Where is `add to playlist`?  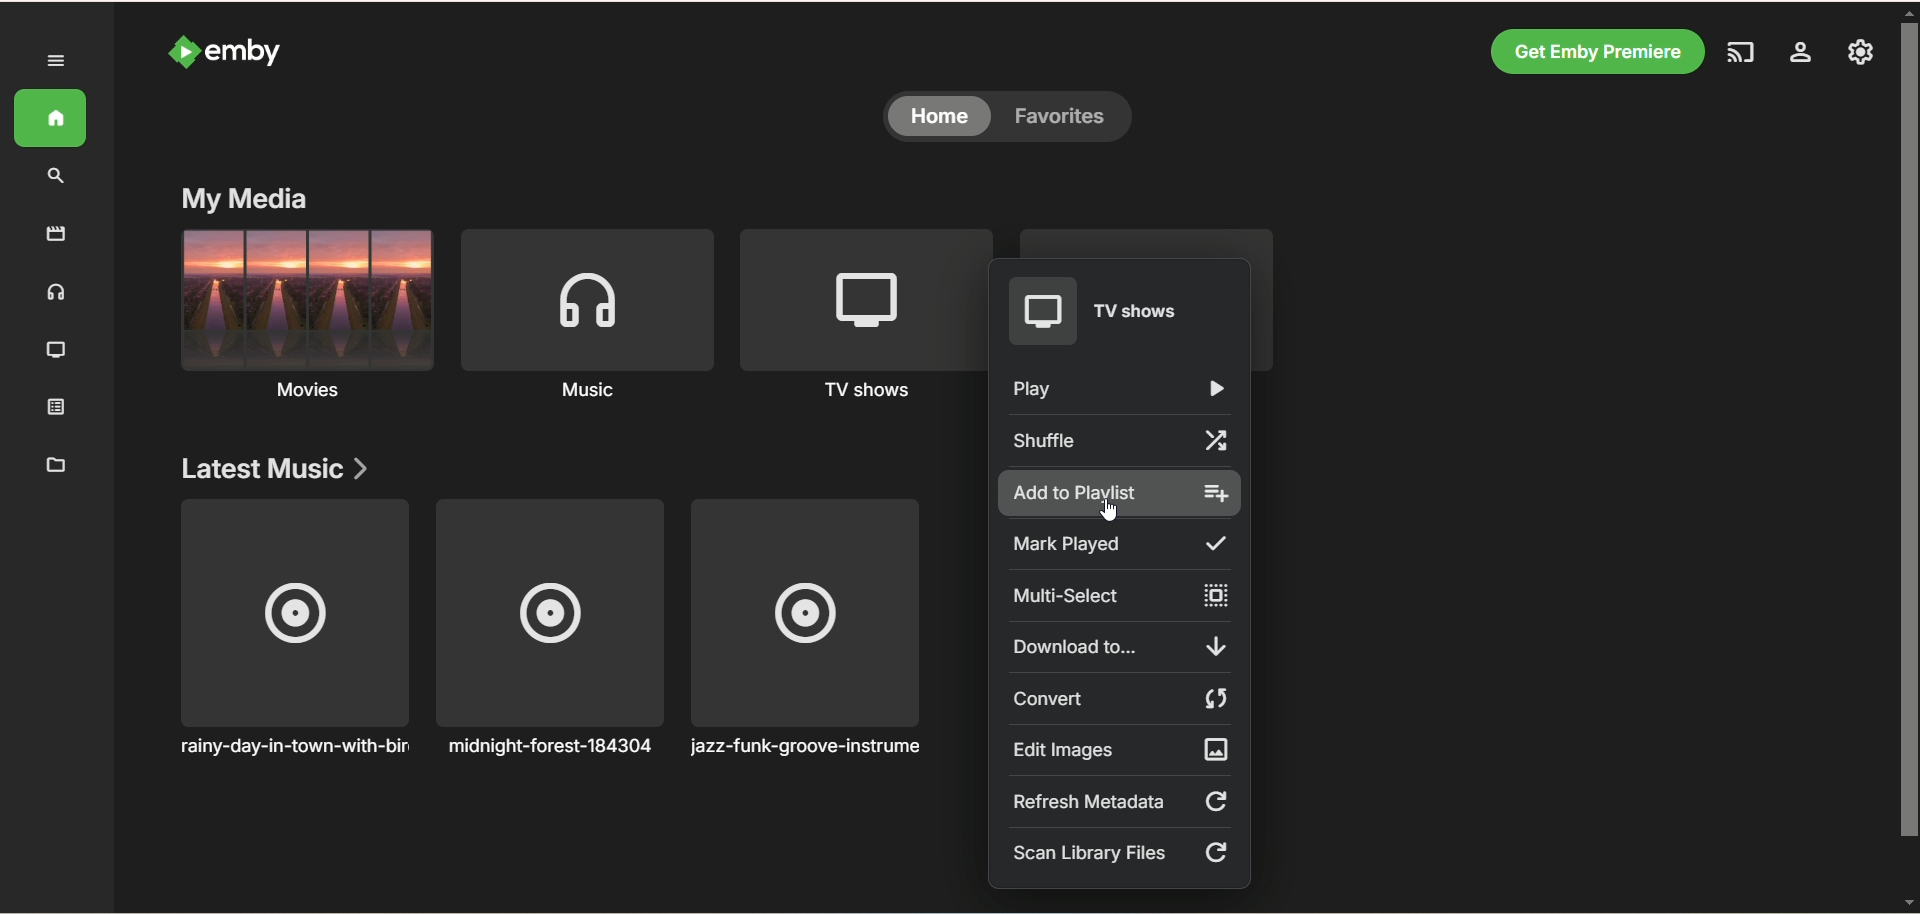 add to playlist is located at coordinates (1121, 492).